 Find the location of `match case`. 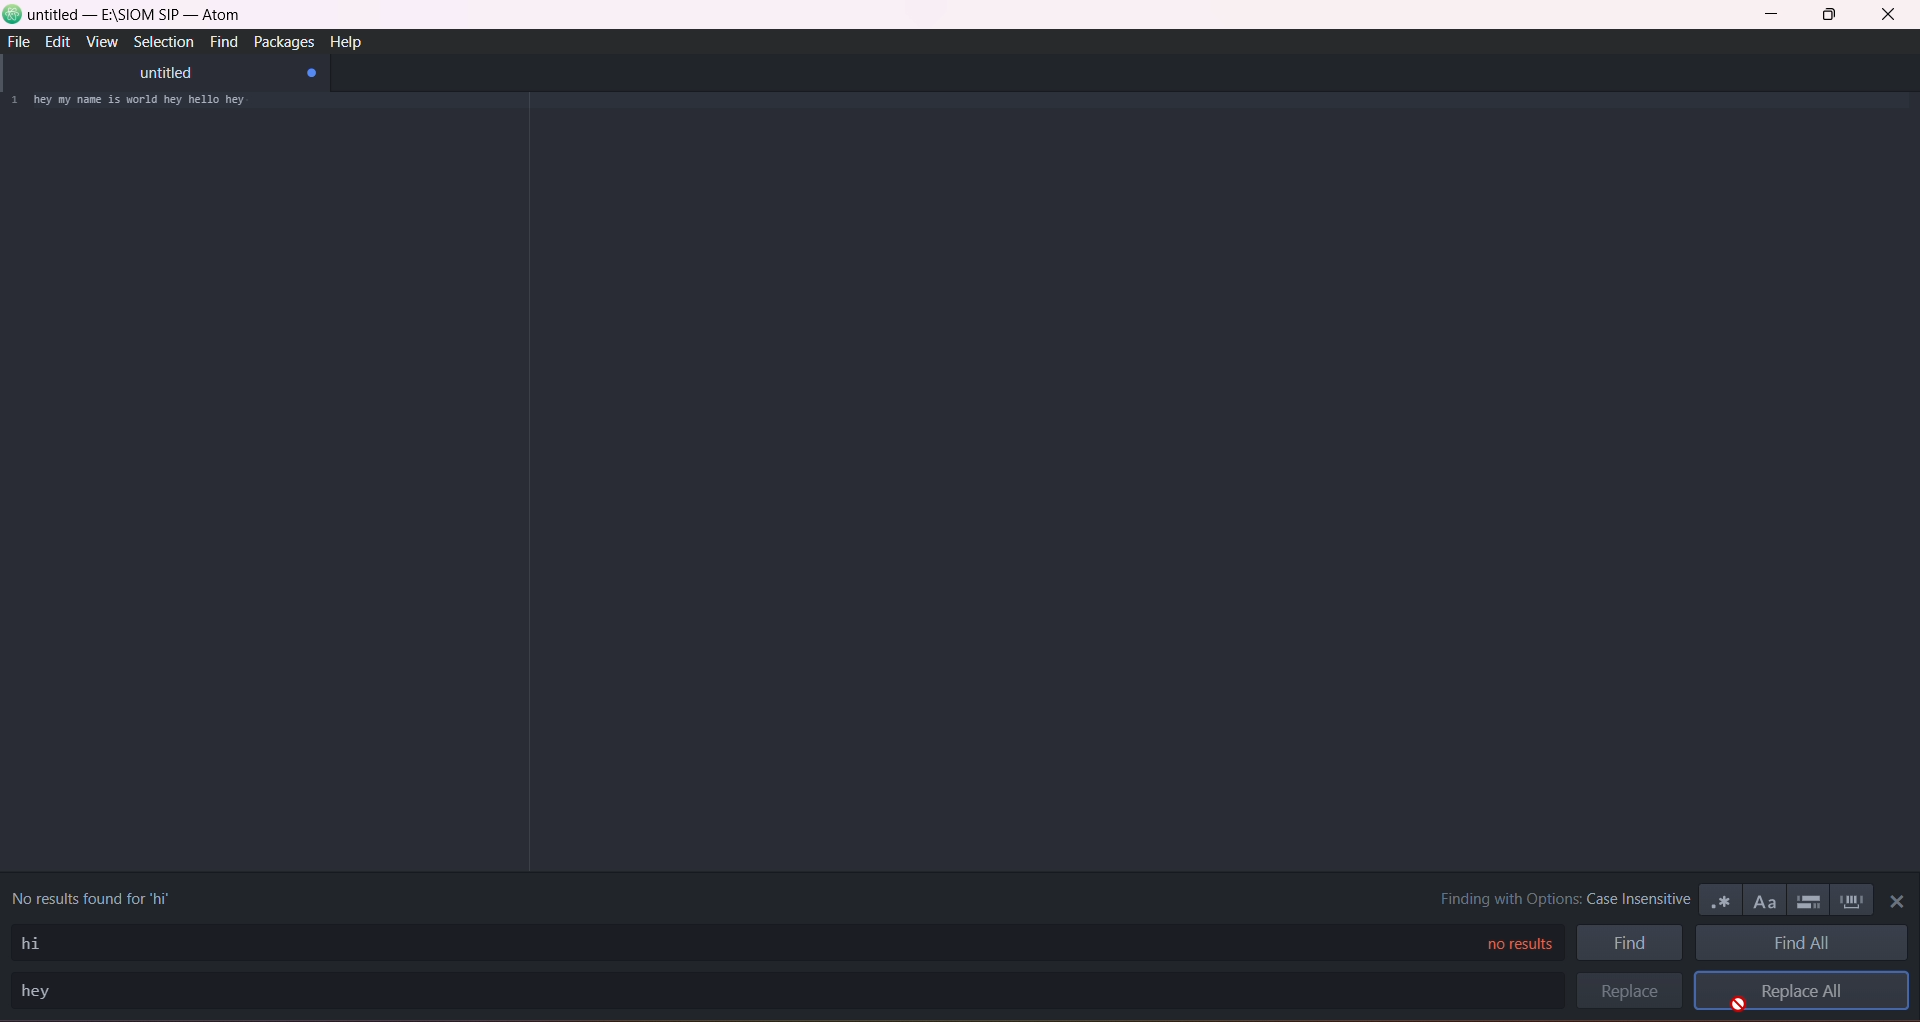

match case is located at coordinates (1761, 898).